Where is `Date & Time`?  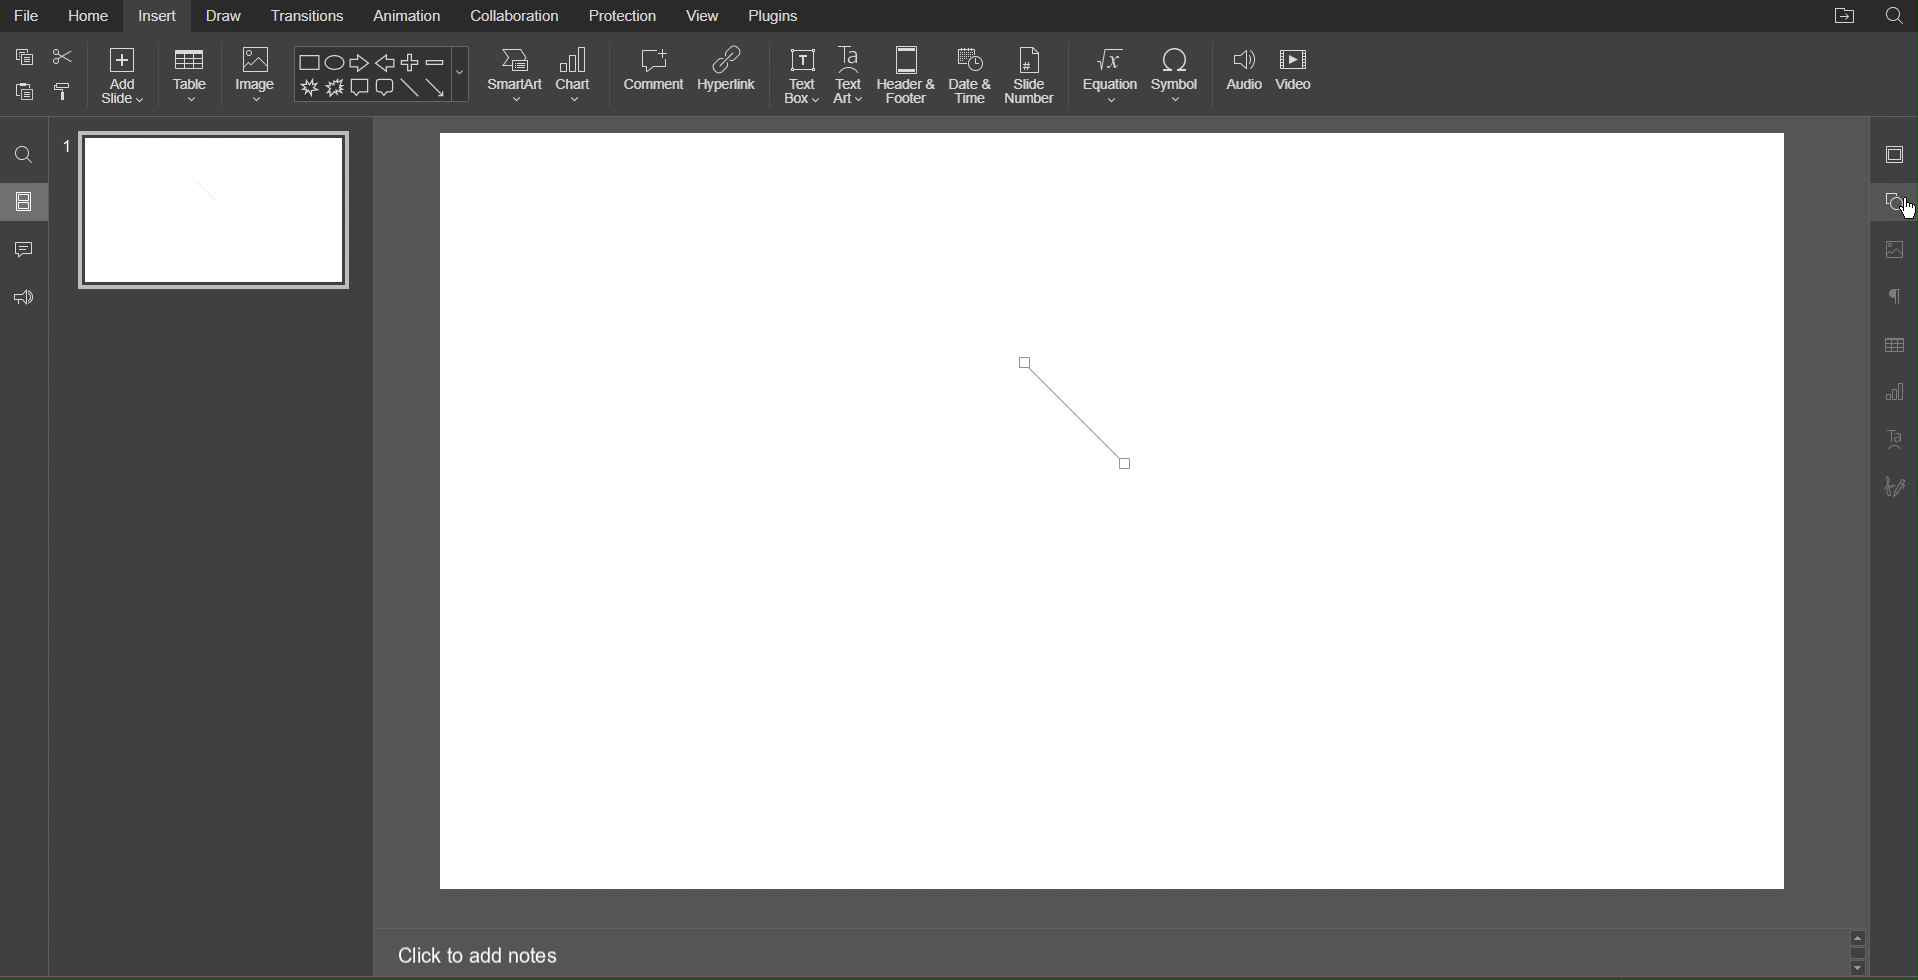 Date & Time is located at coordinates (971, 76).